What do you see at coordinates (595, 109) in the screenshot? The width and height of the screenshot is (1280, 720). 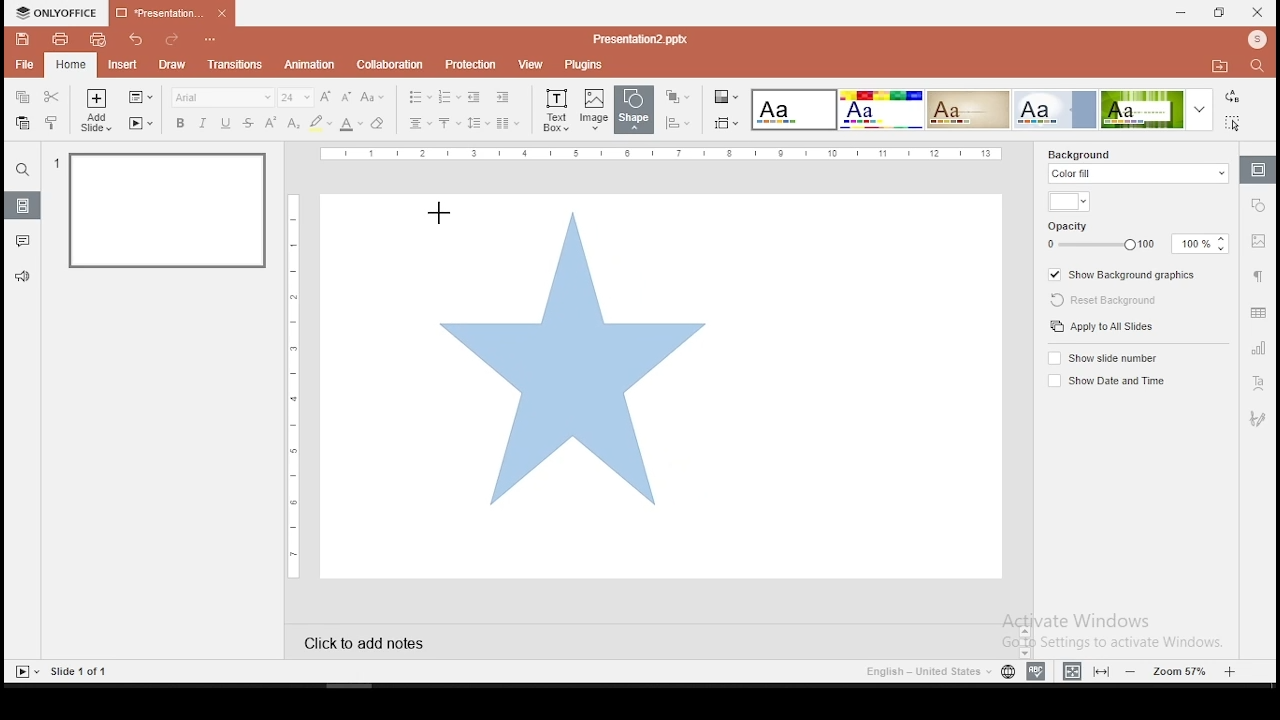 I see `image` at bounding box center [595, 109].